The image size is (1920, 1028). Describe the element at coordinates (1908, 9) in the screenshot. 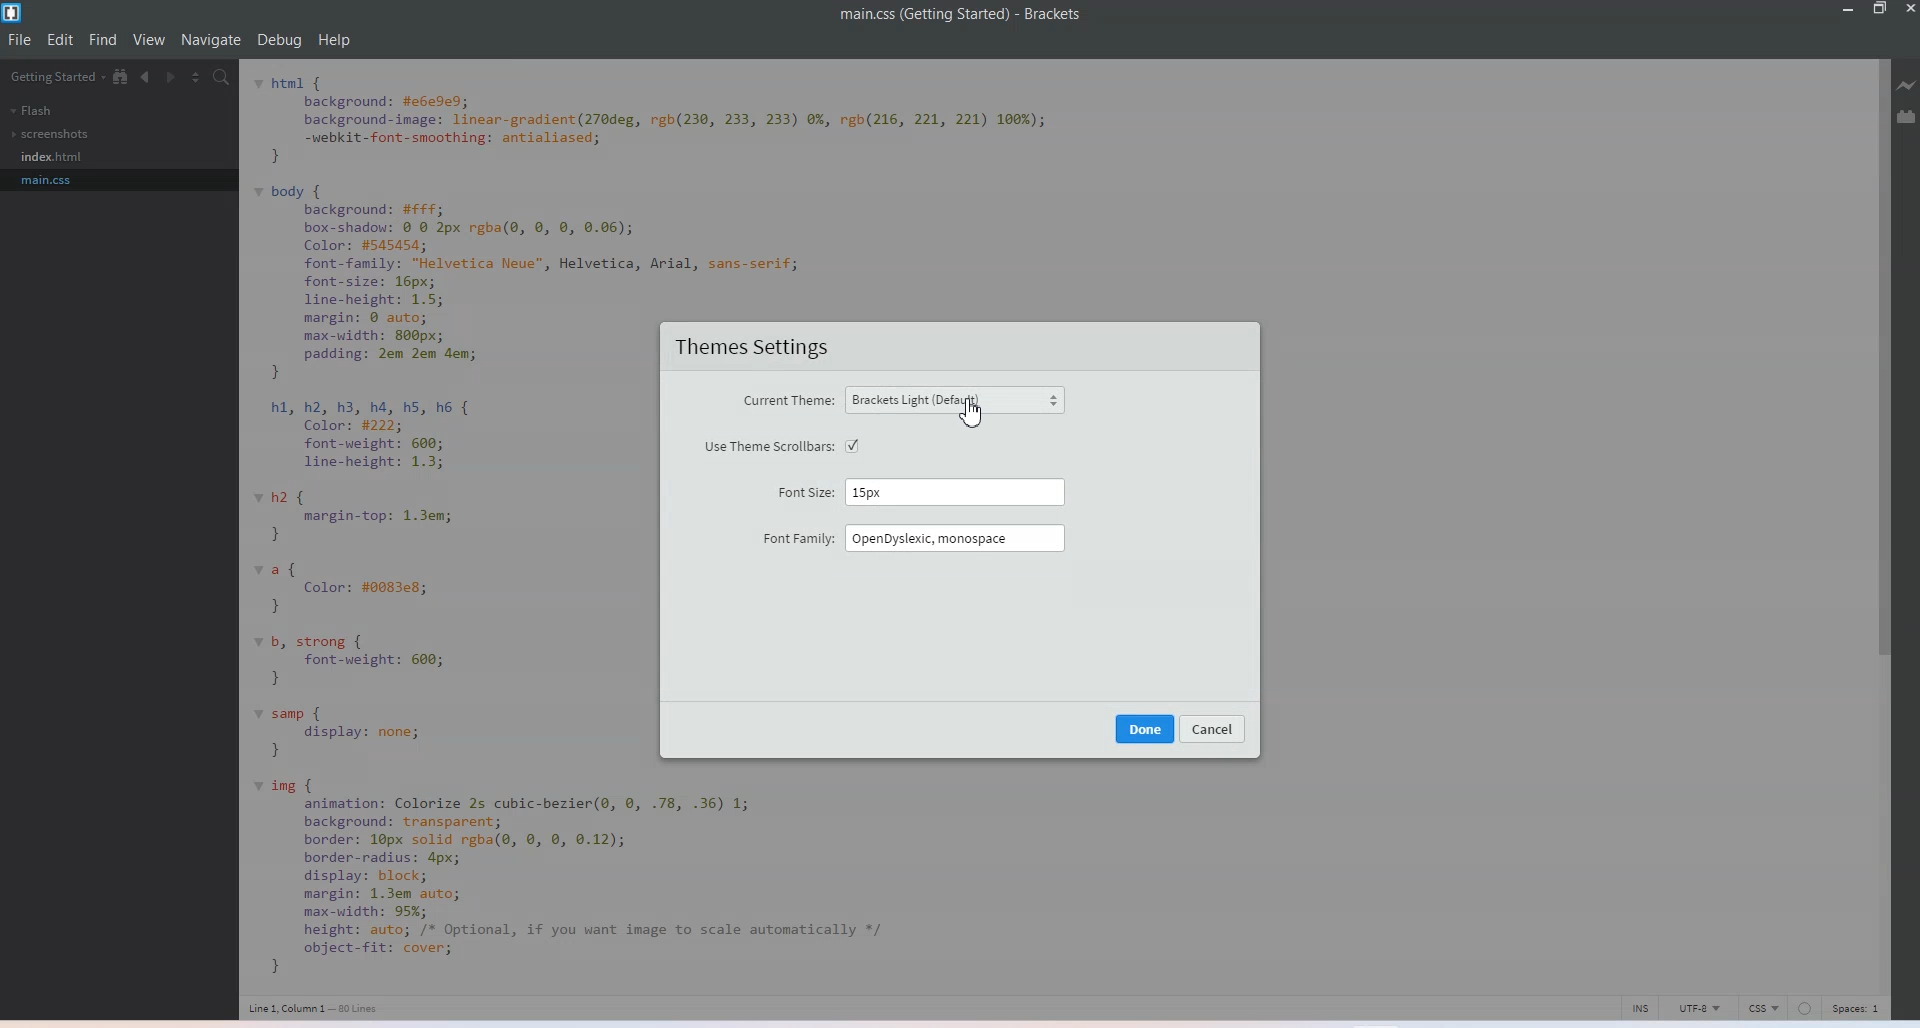

I see `Close` at that location.